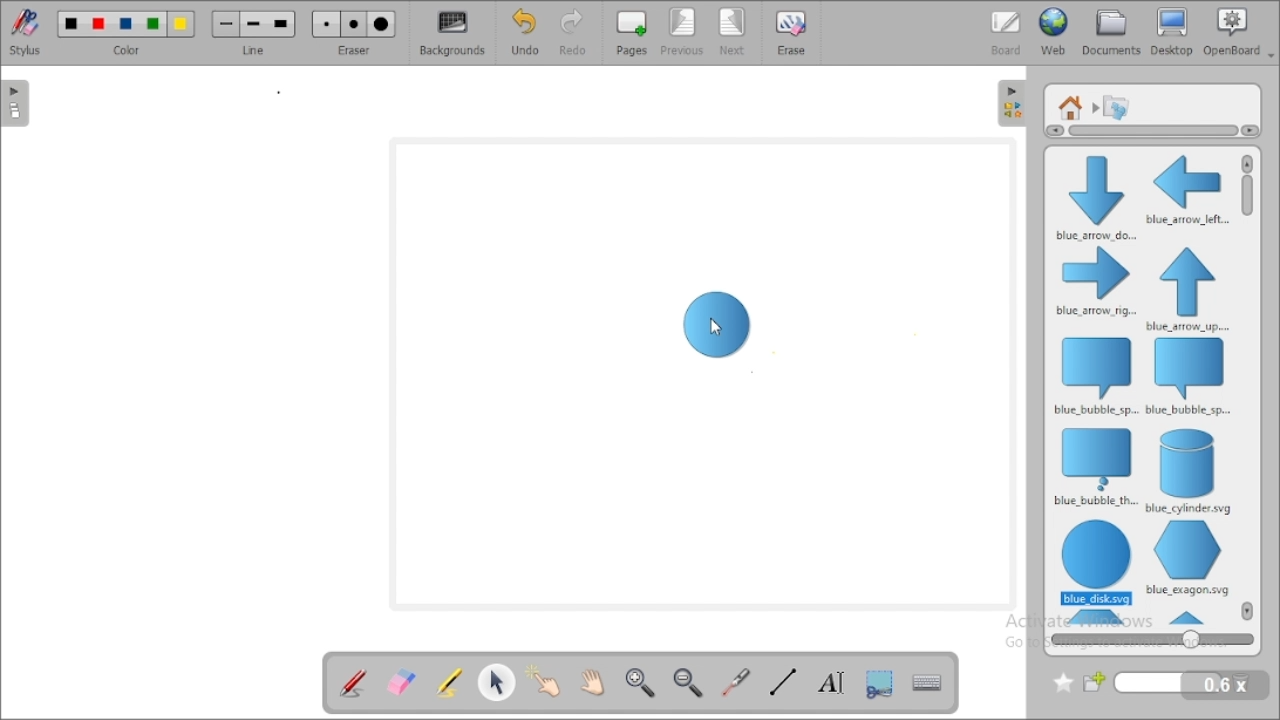 This screenshot has height=720, width=1280. What do you see at coordinates (830, 681) in the screenshot?
I see `write text` at bounding box center [830, 681].